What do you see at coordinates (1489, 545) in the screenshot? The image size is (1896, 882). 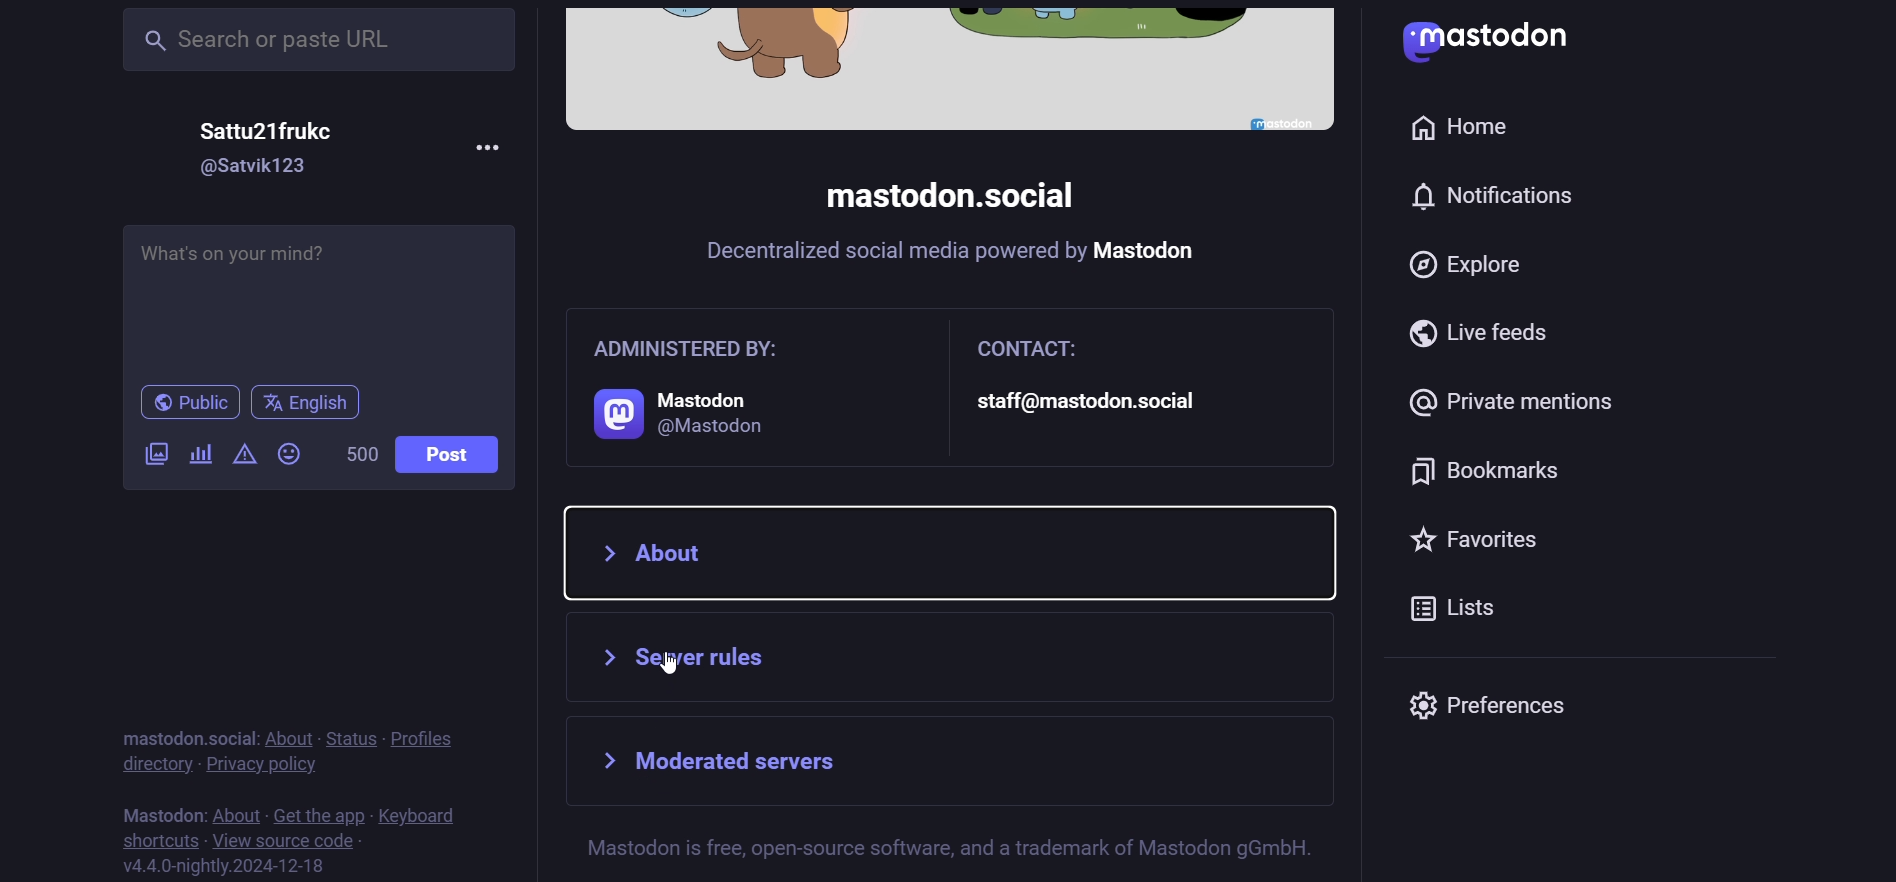 I see `favorite` at bounding box center [1489, 545].